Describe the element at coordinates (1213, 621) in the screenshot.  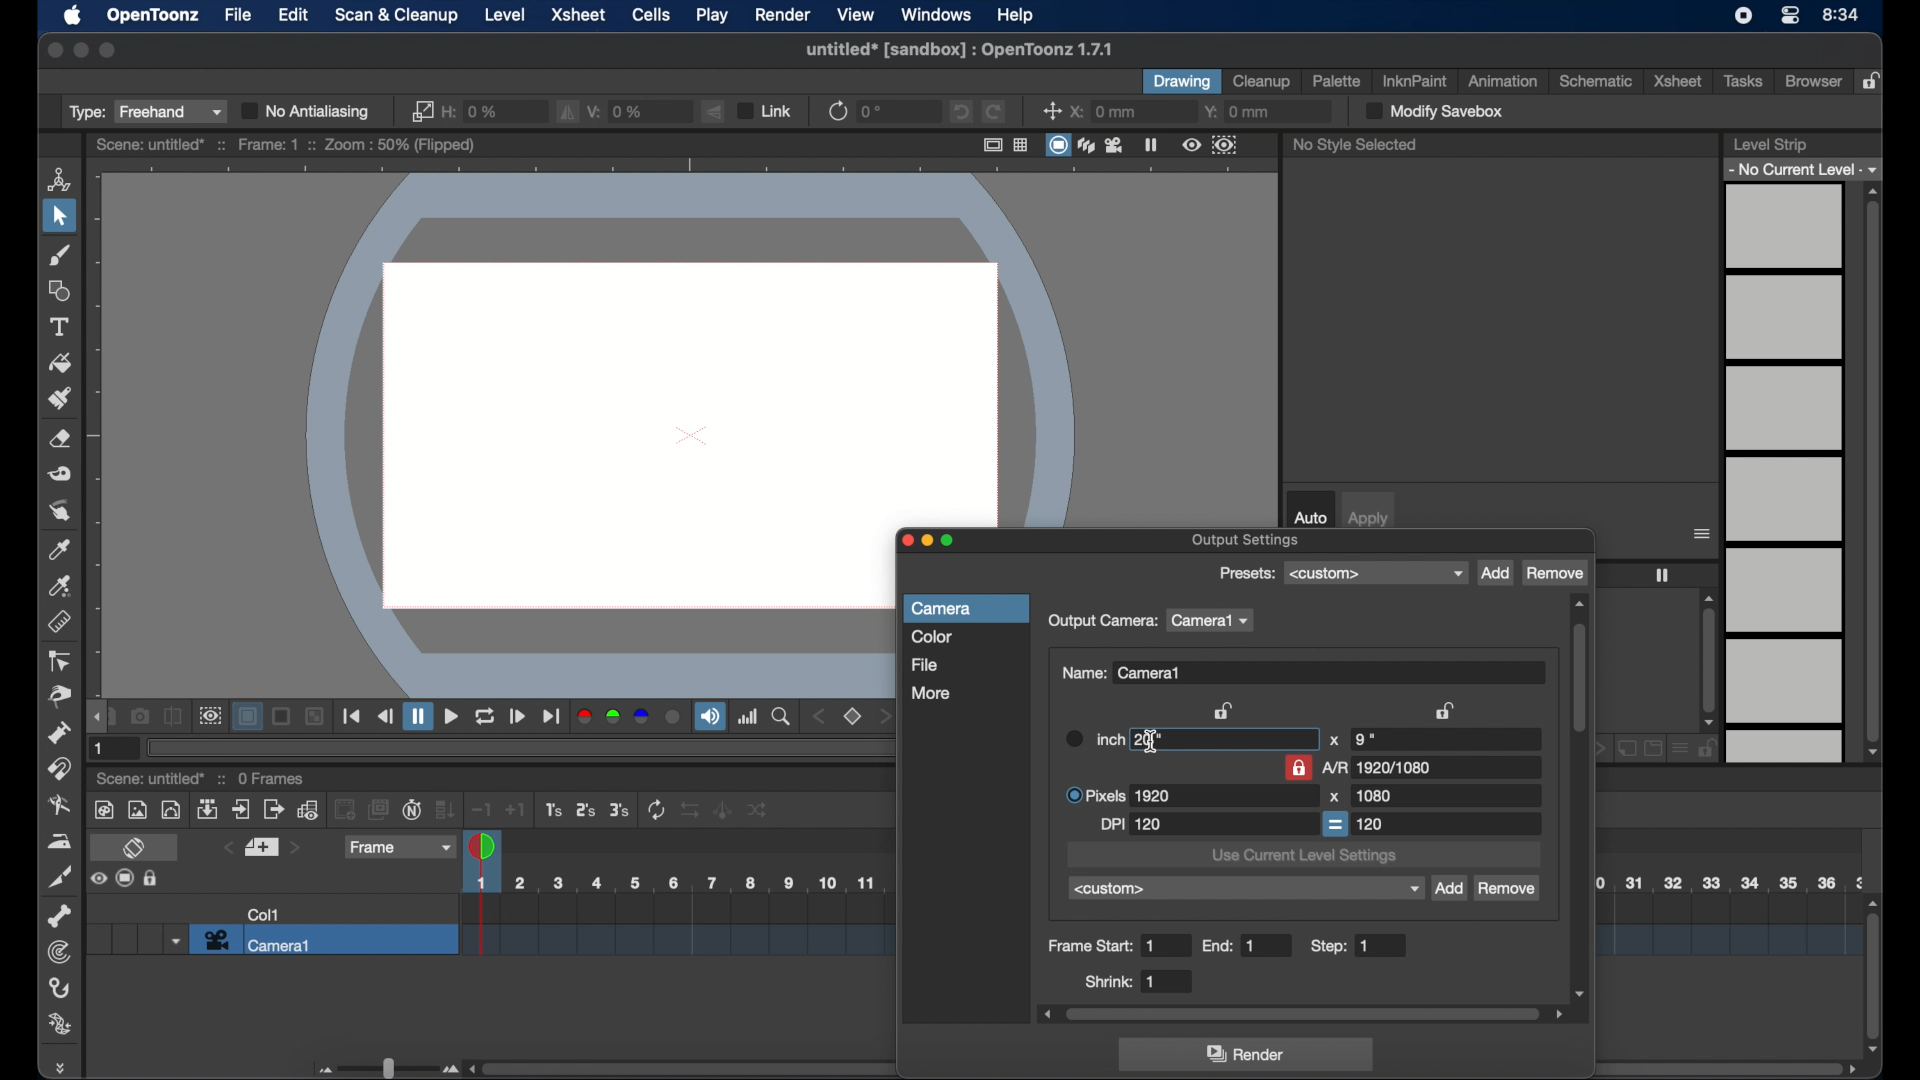
I see `camera1` at that location.